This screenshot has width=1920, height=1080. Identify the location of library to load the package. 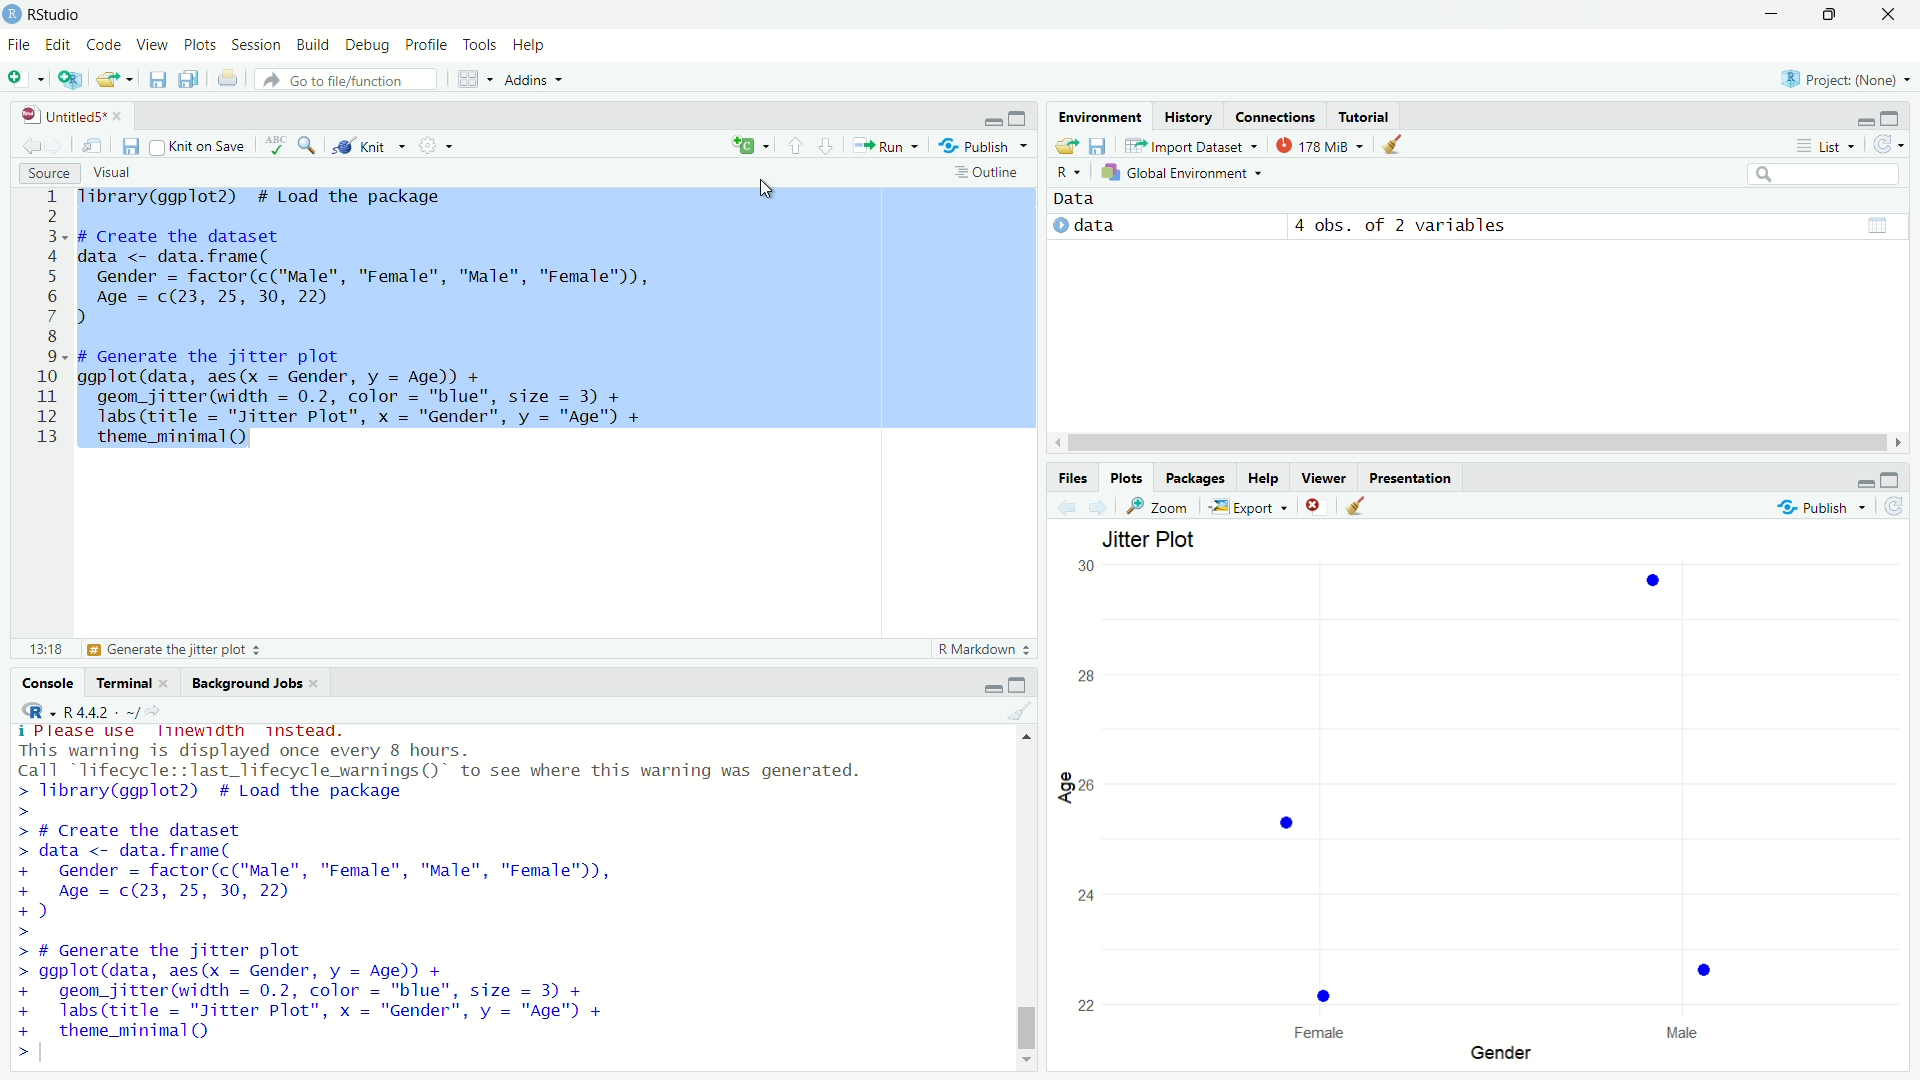
(273, 197).